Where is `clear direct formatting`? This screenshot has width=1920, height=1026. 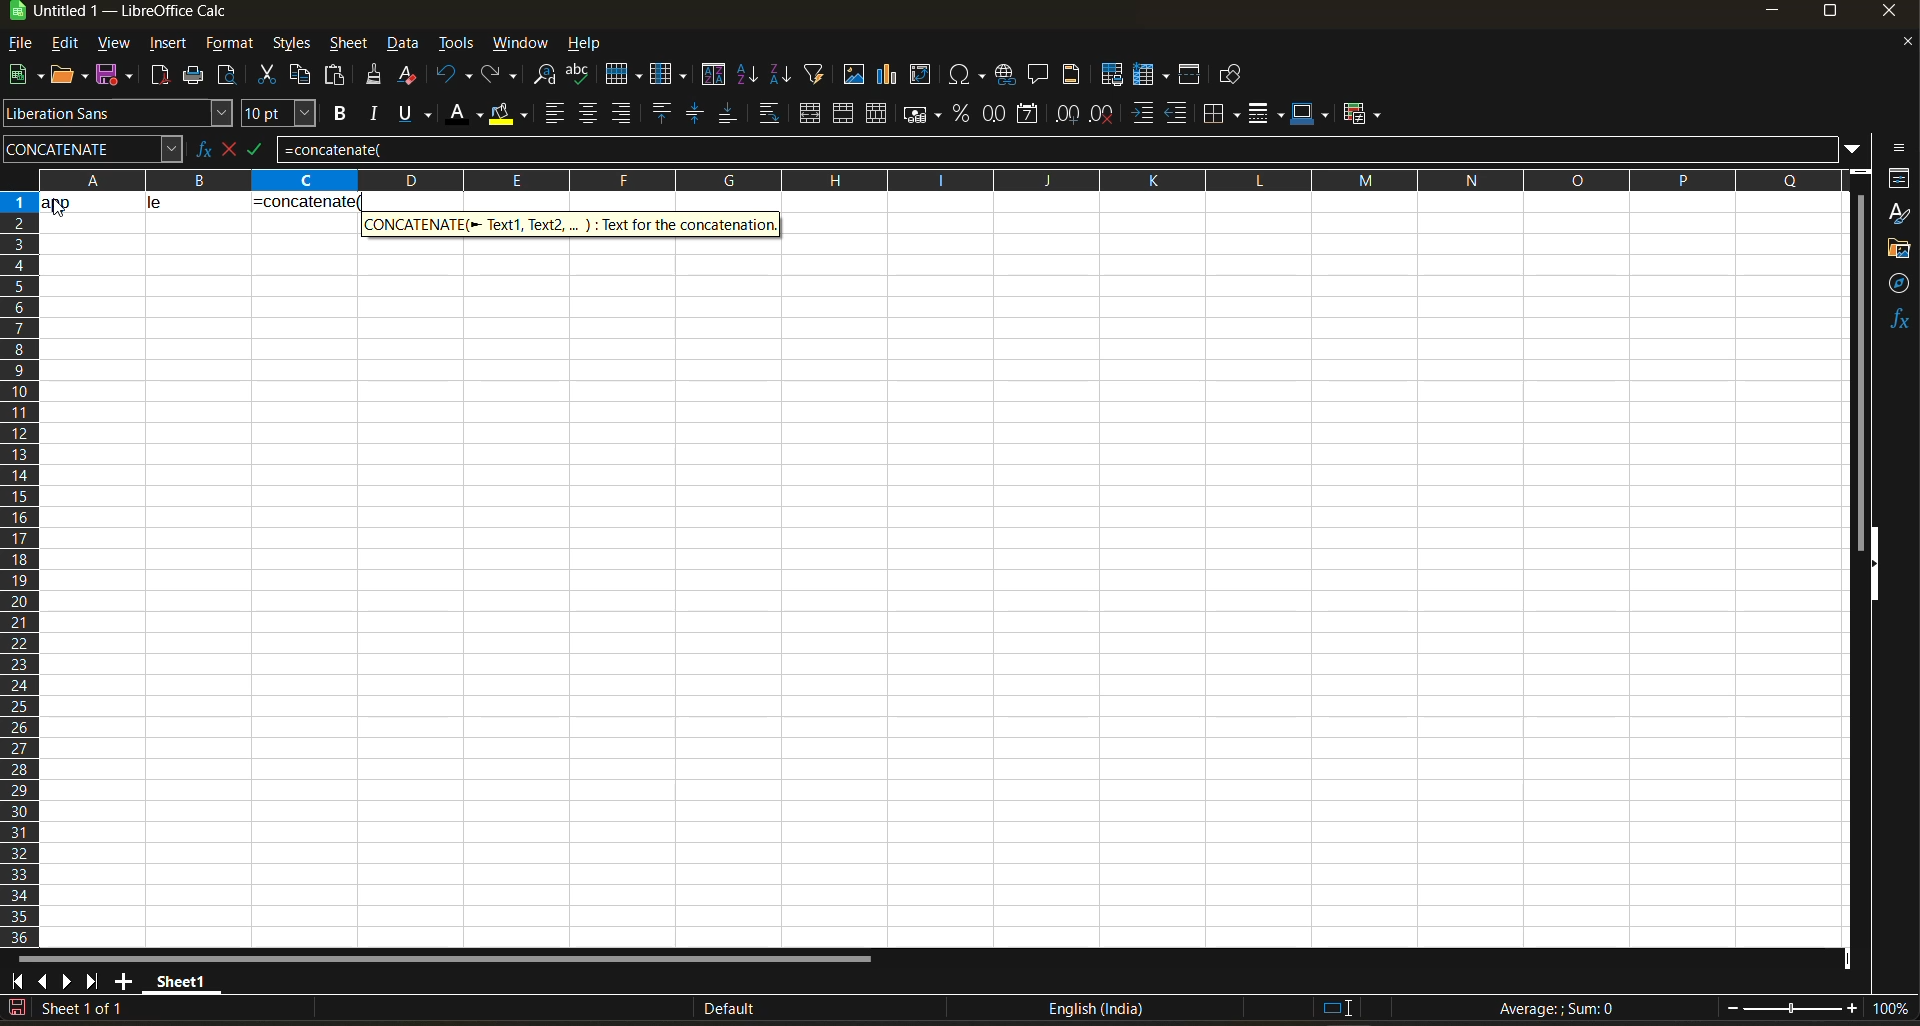 clear direct formatting is located at coordinates (411, 74).